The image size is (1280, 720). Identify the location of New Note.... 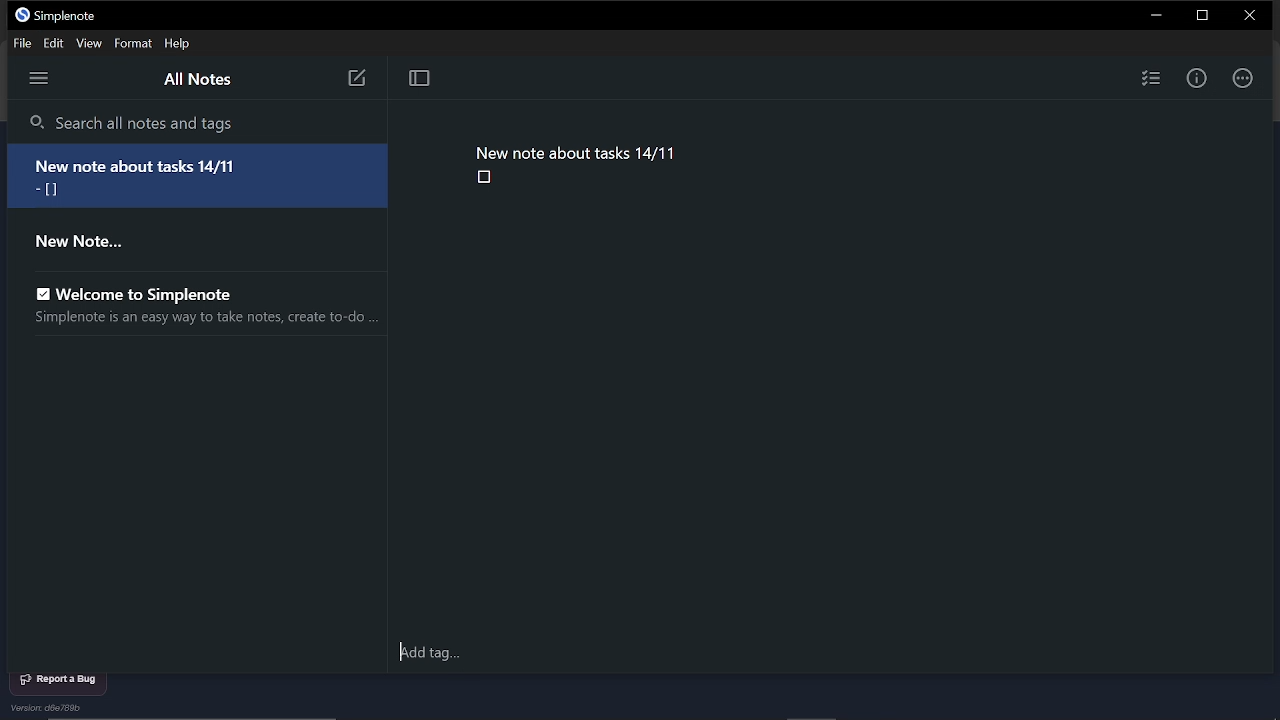
(92, 244).